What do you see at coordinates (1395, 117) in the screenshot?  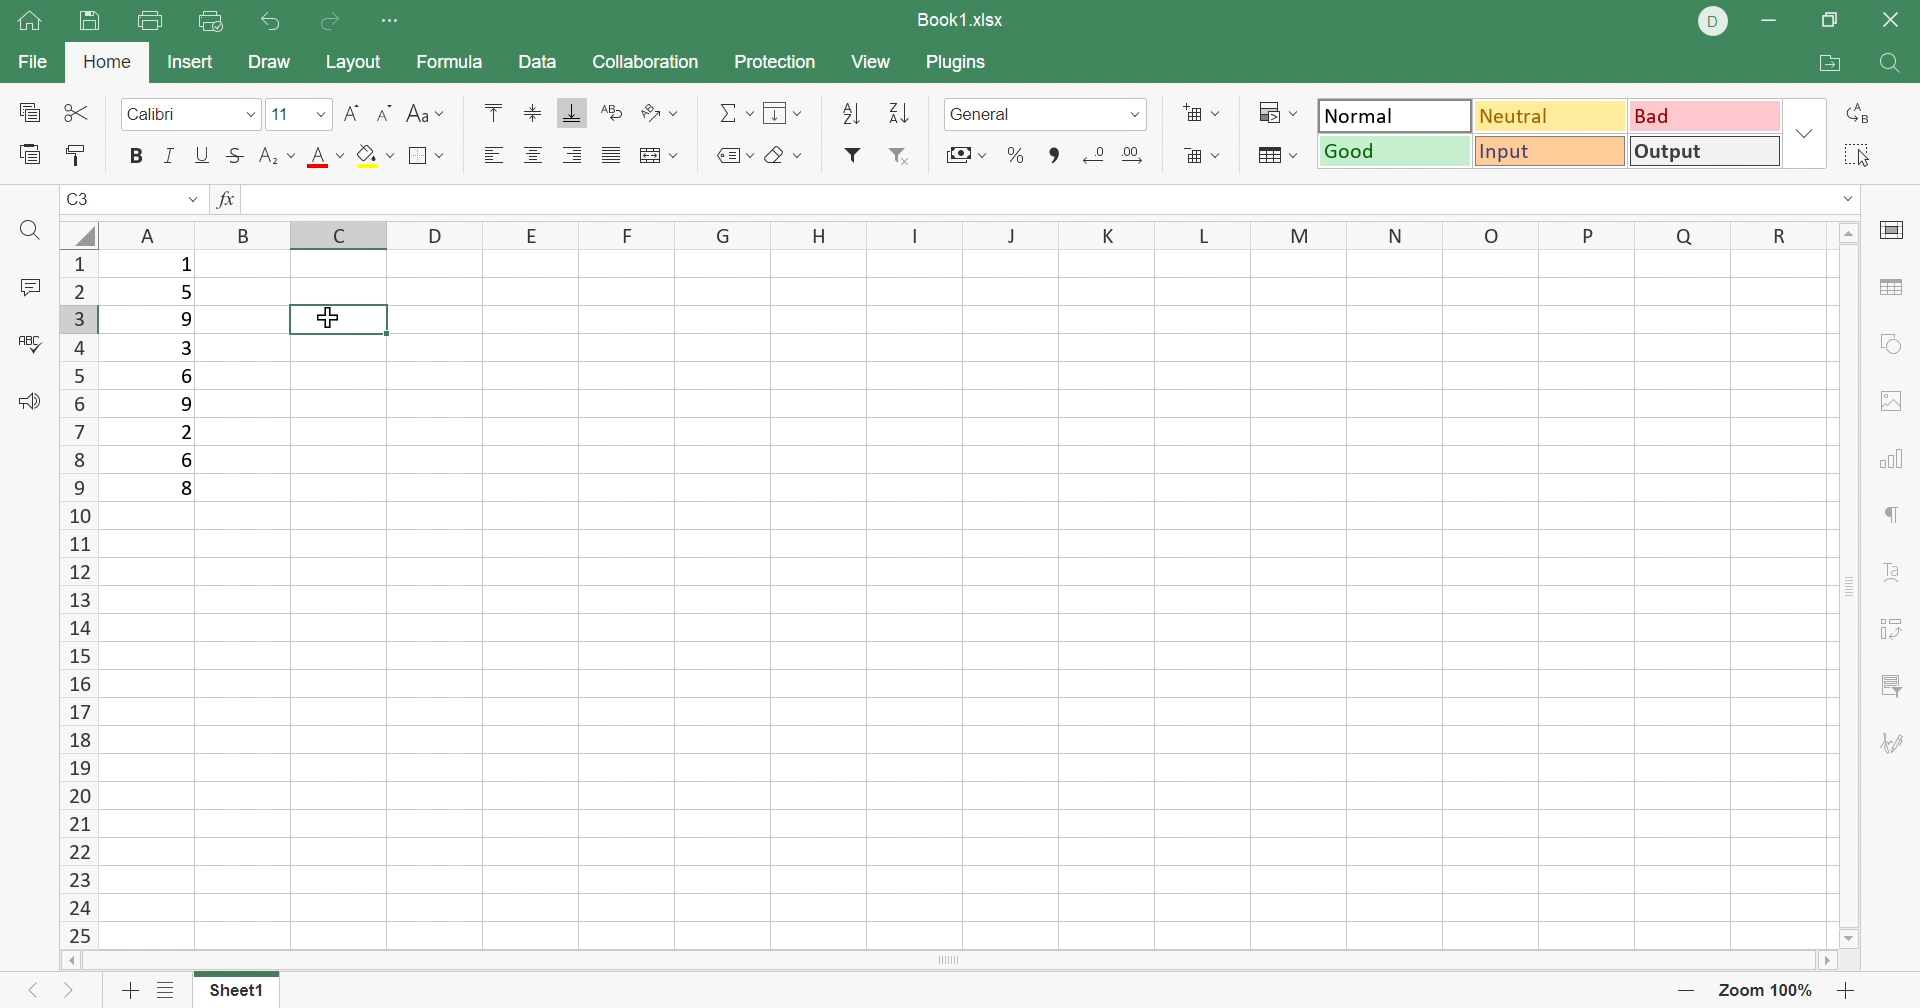 I see `Normal` at bounding box center [1395, 117].